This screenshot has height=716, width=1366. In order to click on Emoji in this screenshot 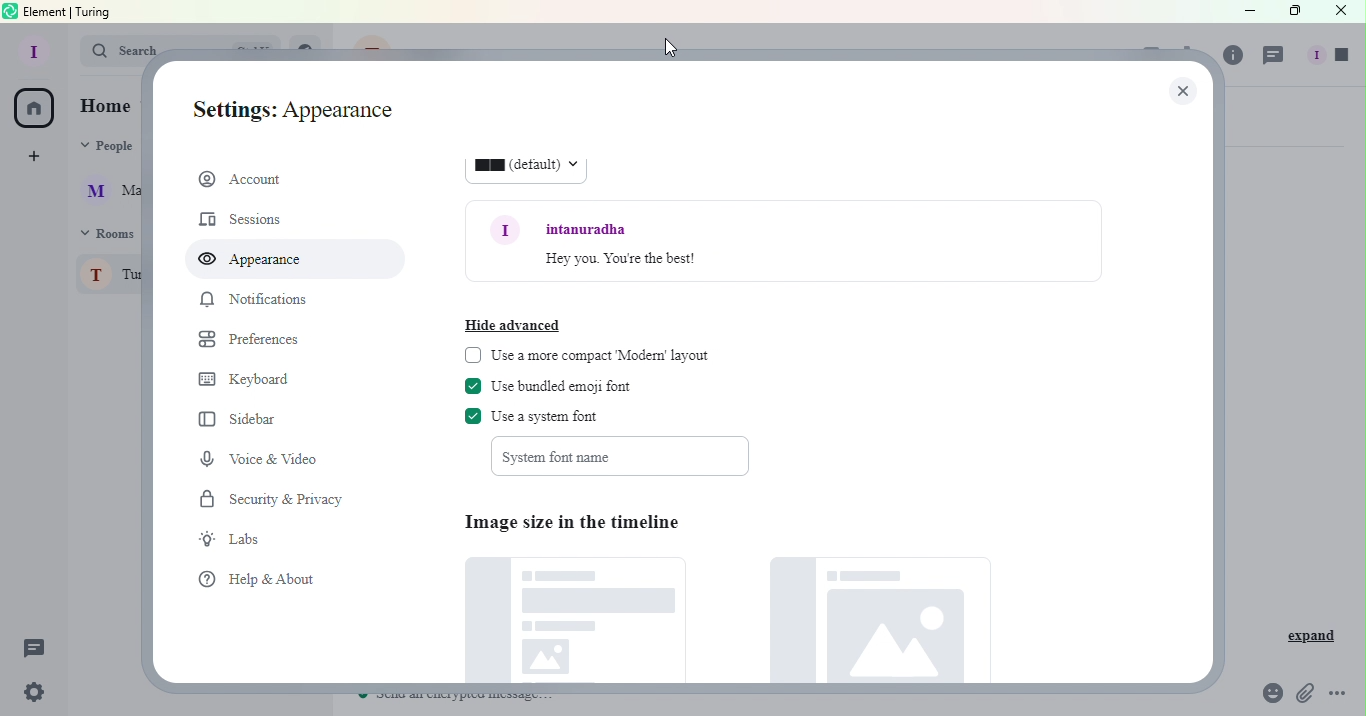, I will do `click(1267, 693)`.